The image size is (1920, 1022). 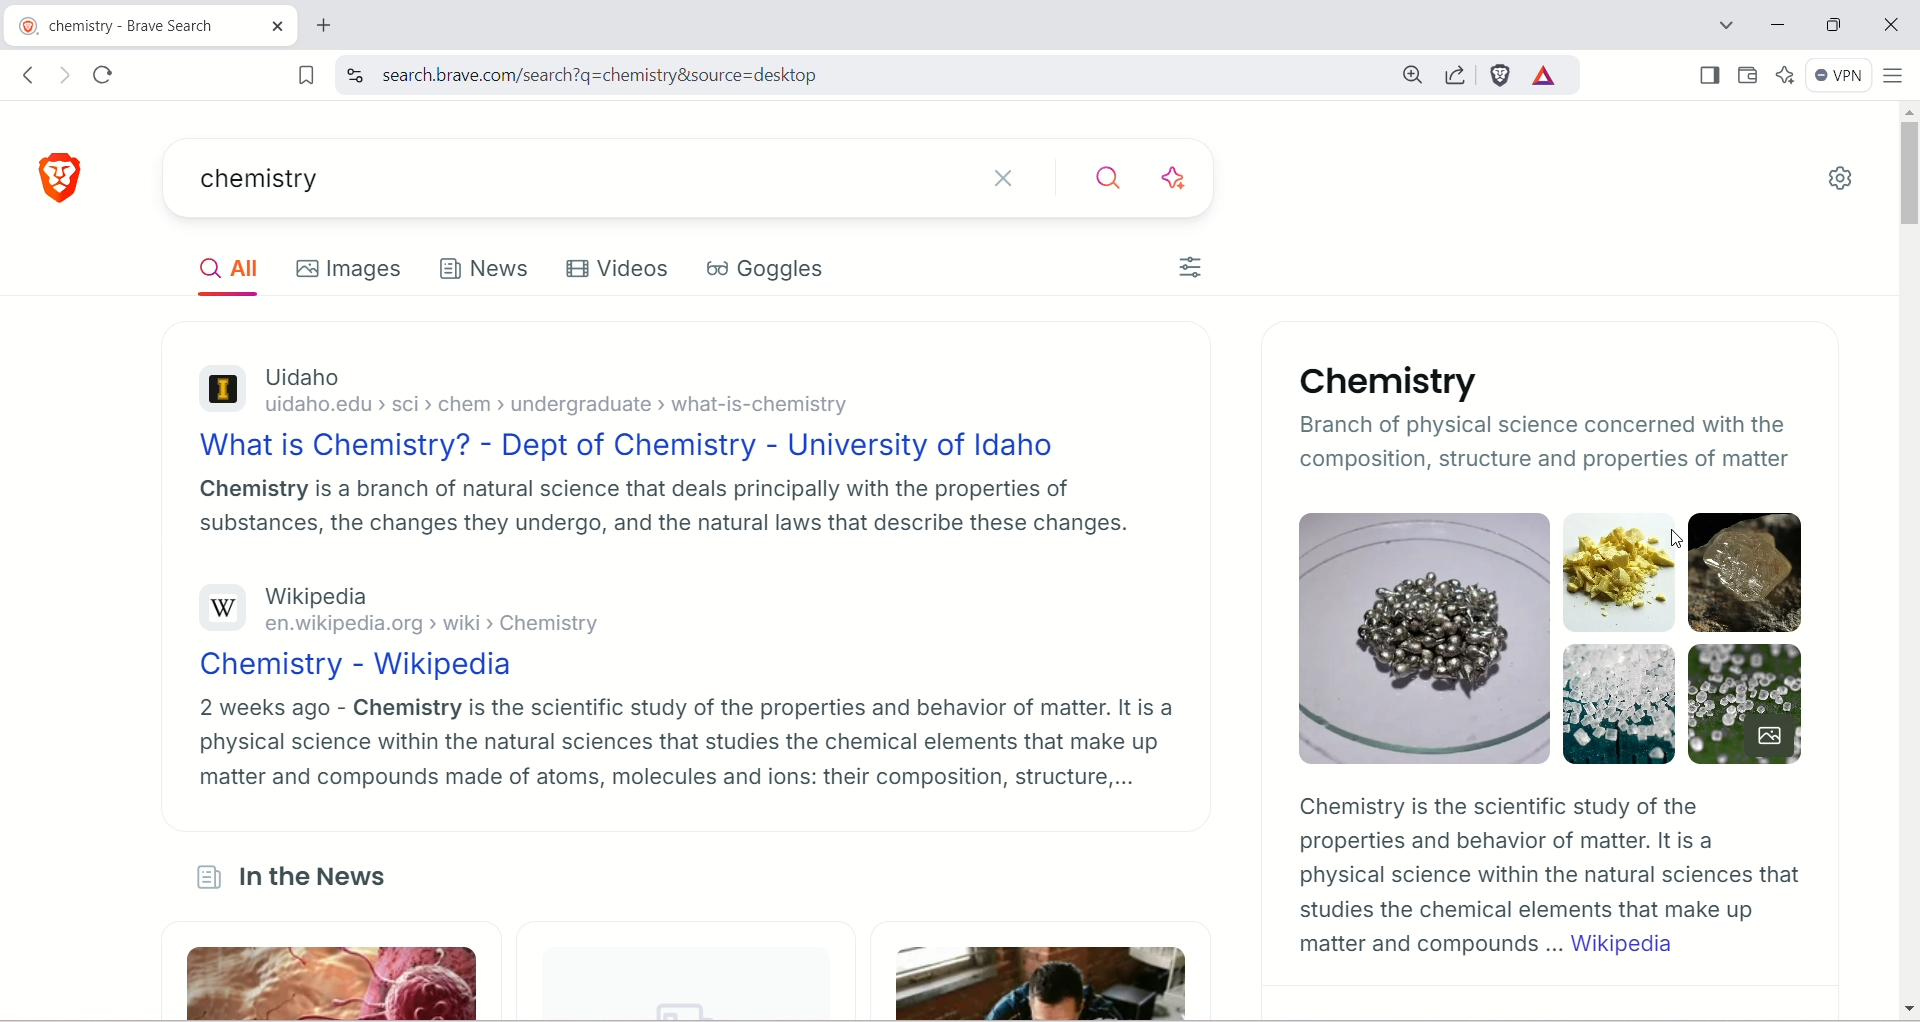 What do you see at coordinates (997, 174) in the screenshot?
I see `close` at bounding box center [997, 174].